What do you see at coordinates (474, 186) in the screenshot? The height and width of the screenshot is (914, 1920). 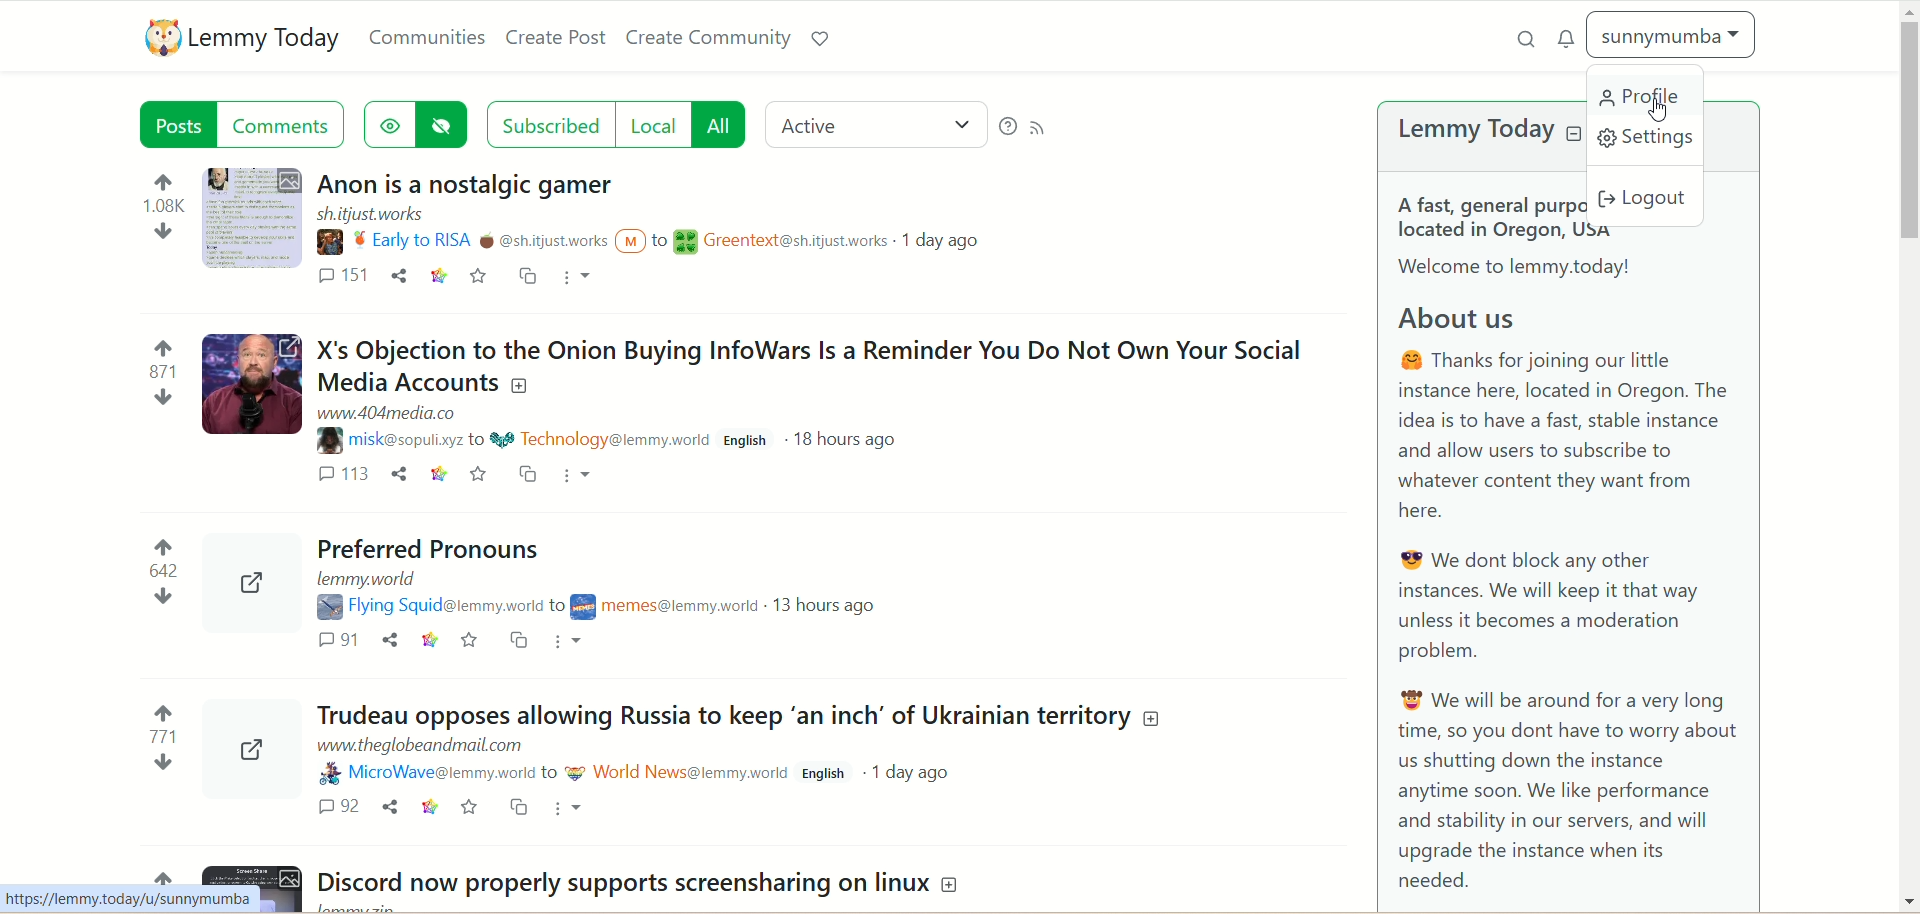 I see `Post on "Anon is a nostalgic gamer"` at bounding box center [474, 186].